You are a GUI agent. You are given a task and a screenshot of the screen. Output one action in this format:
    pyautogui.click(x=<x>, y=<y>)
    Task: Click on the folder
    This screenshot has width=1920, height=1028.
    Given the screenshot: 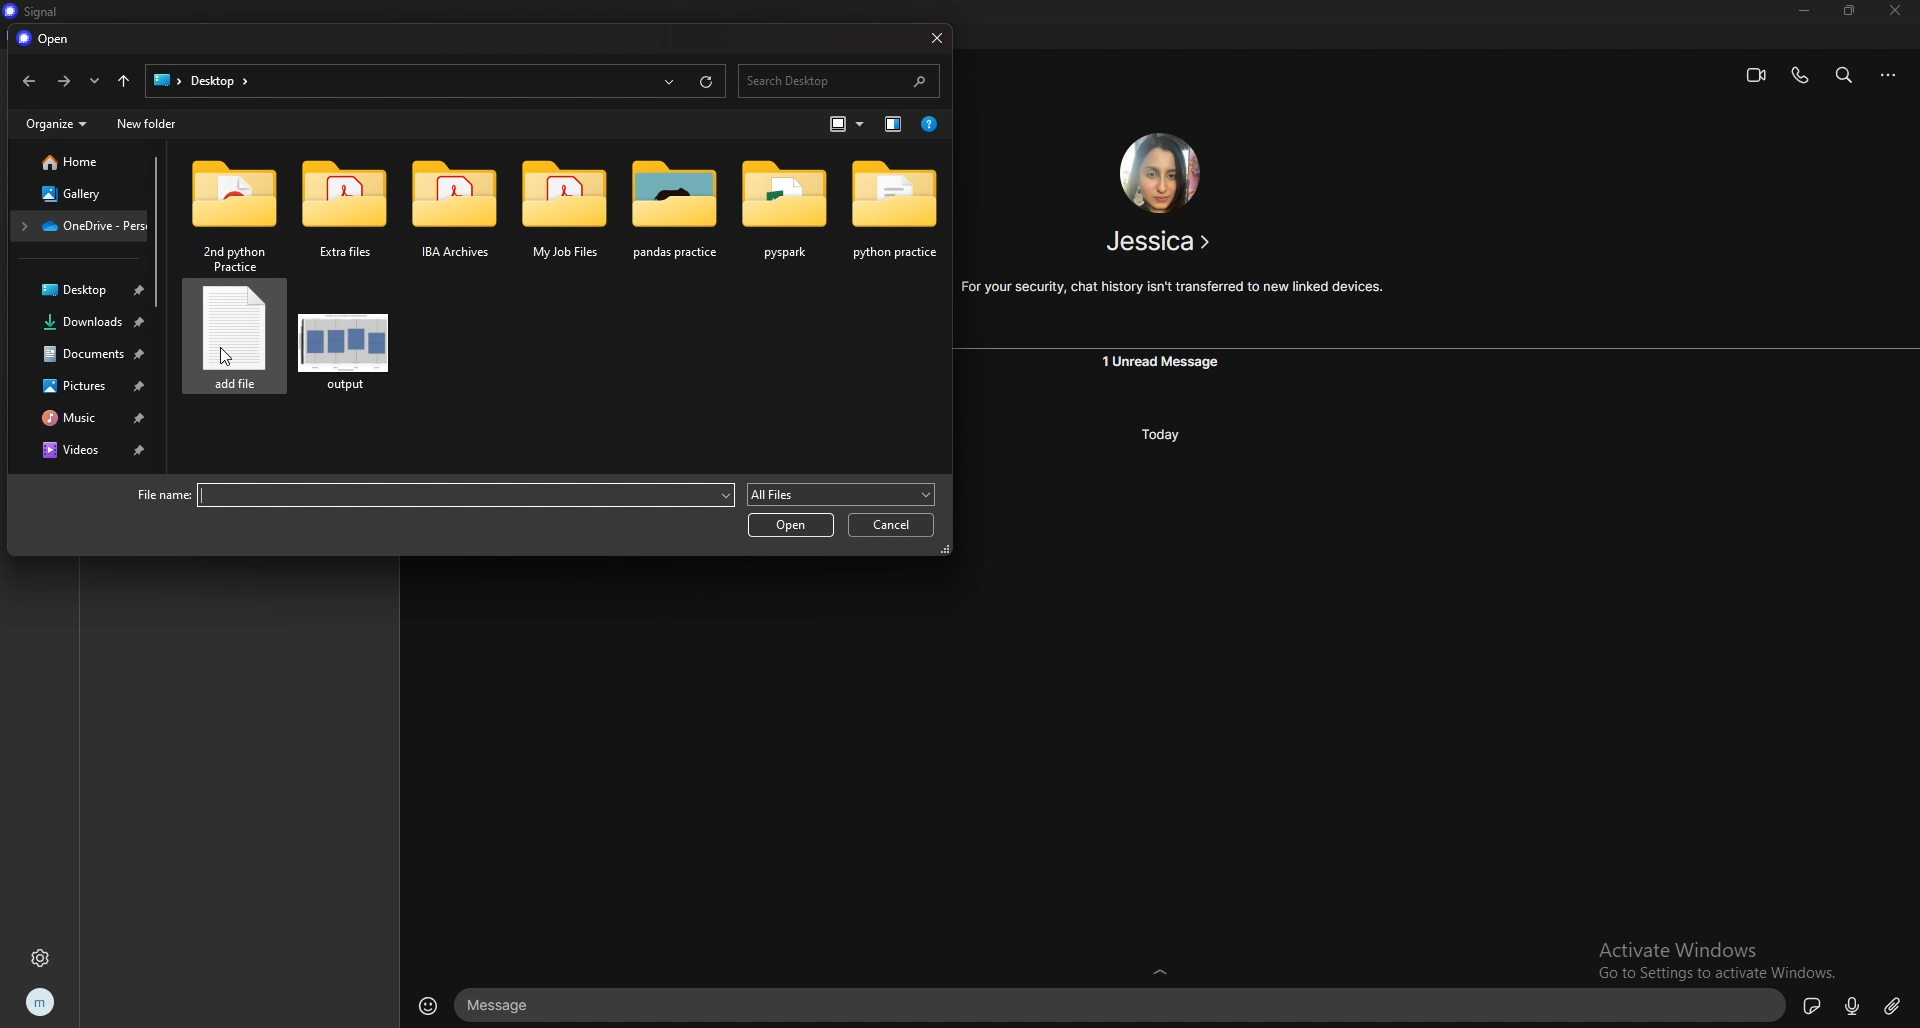 What is the action you would take?
    pyautogui.click(x=236, y=213)
    